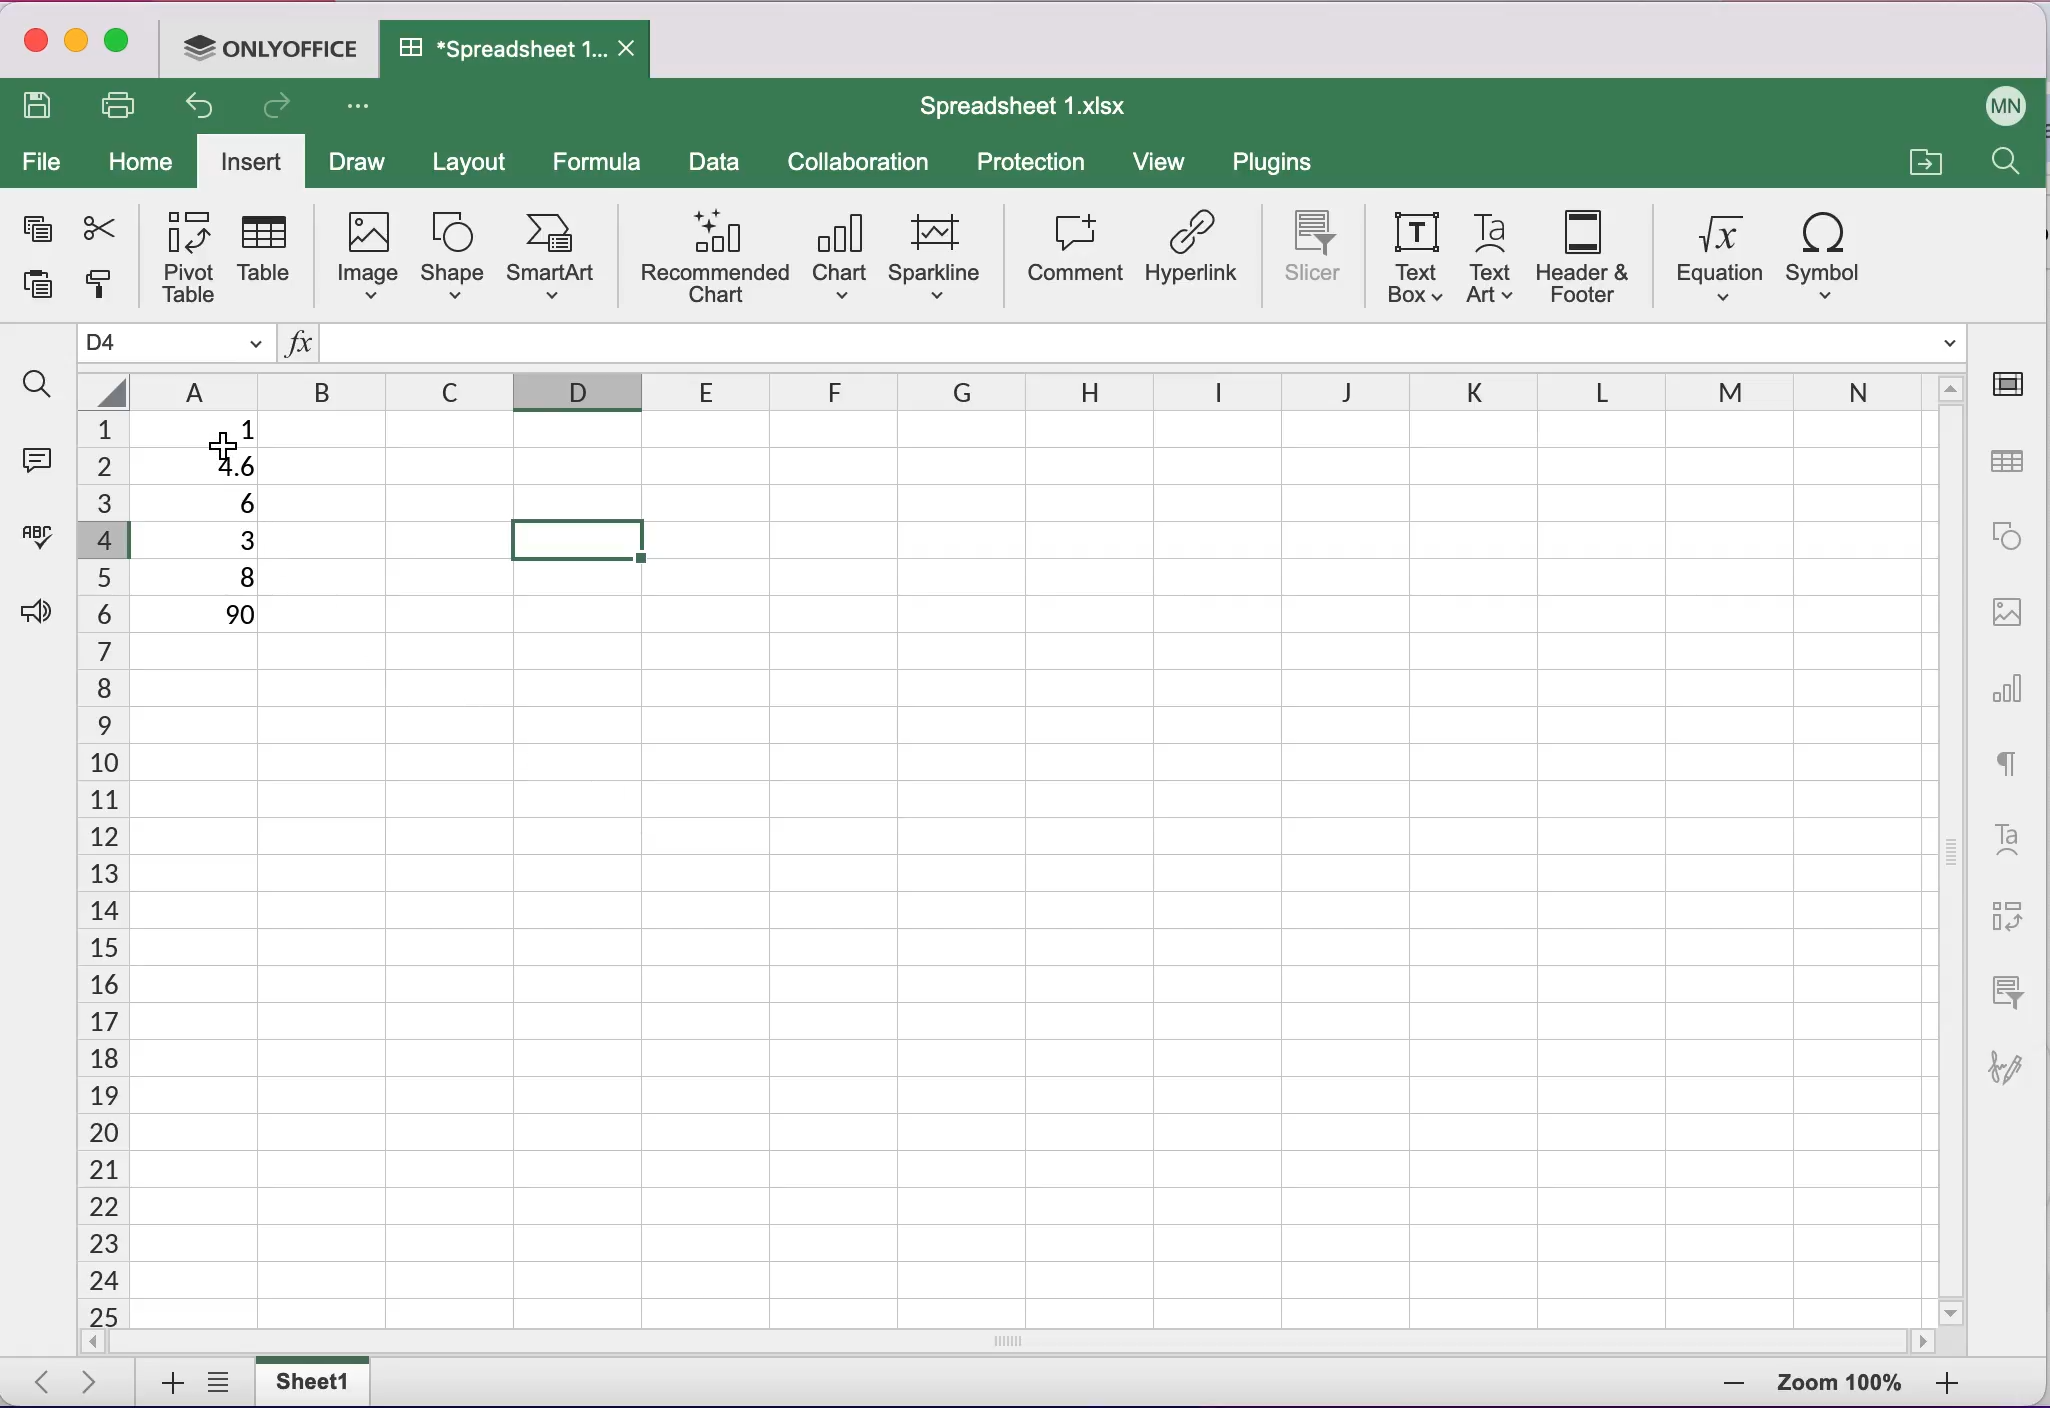 Image resolution: width=2050 pixels, height=1408 pixels. I want to click on 8, so click(208, 575).